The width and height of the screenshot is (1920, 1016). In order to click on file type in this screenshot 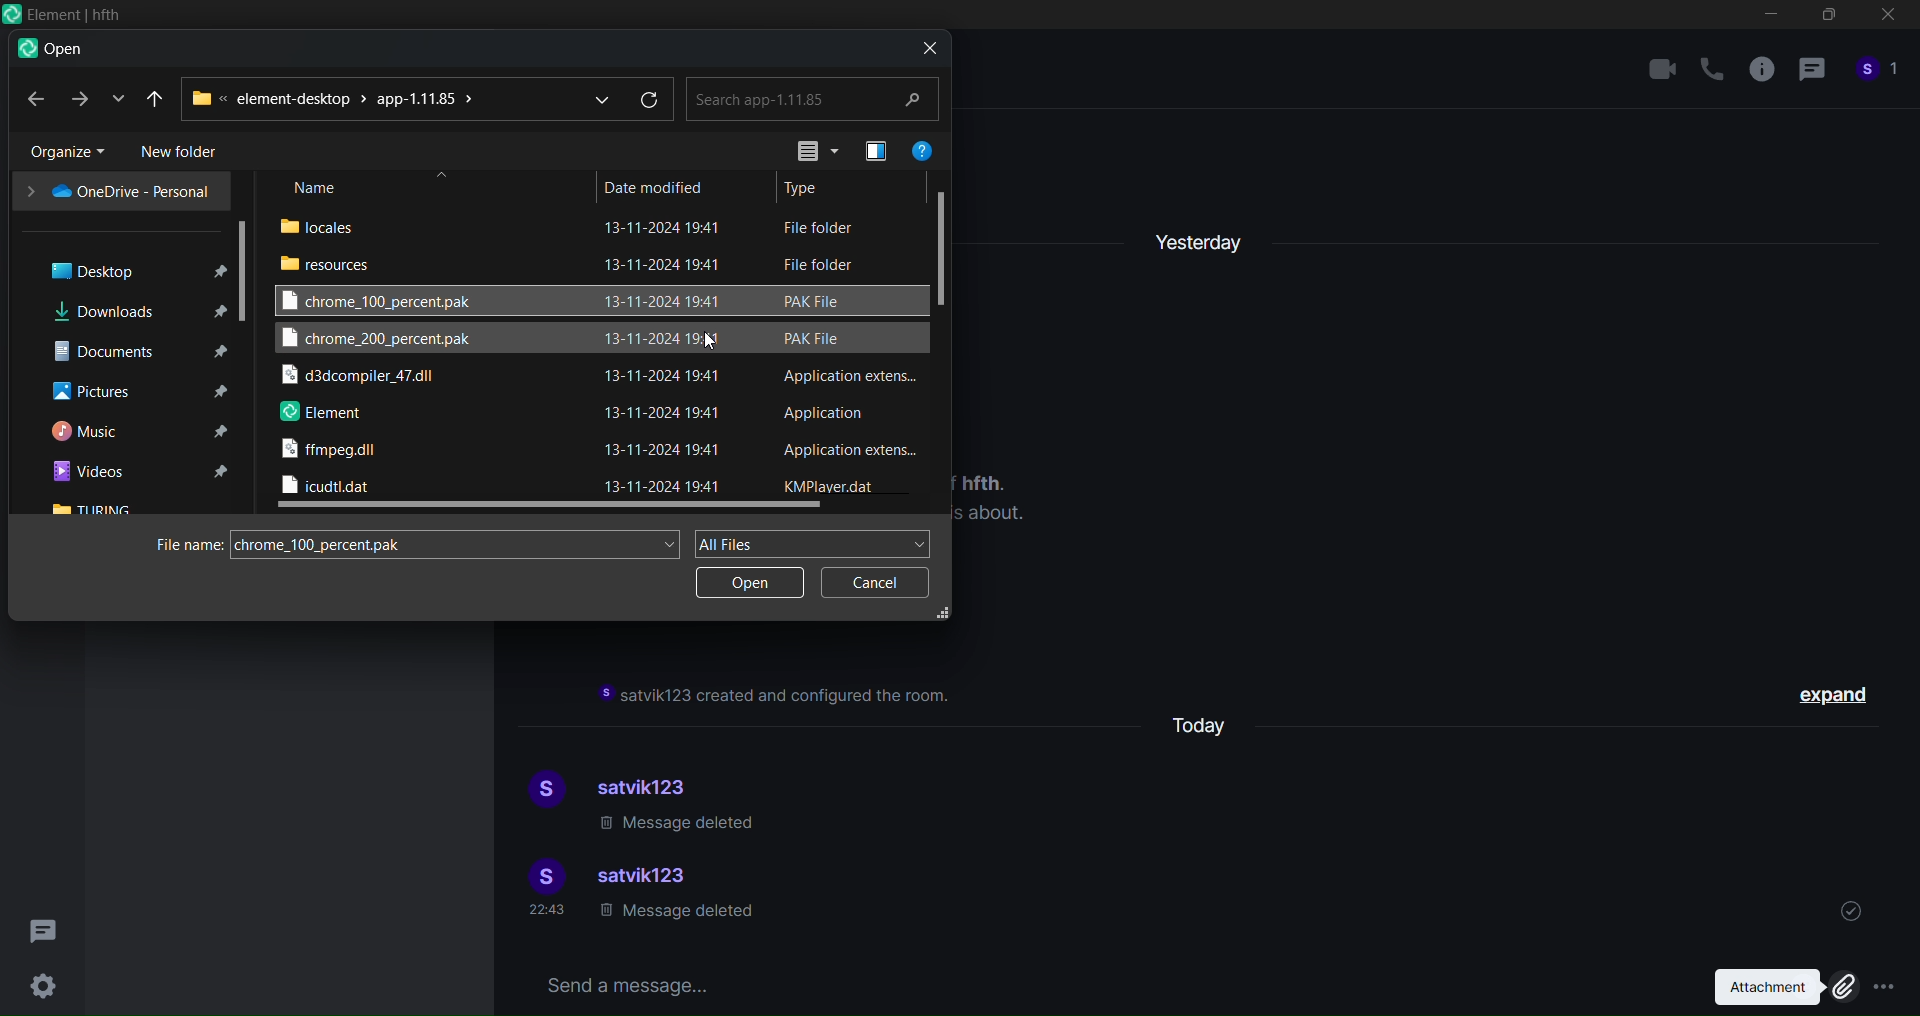, I will do `click(848, 355)`.